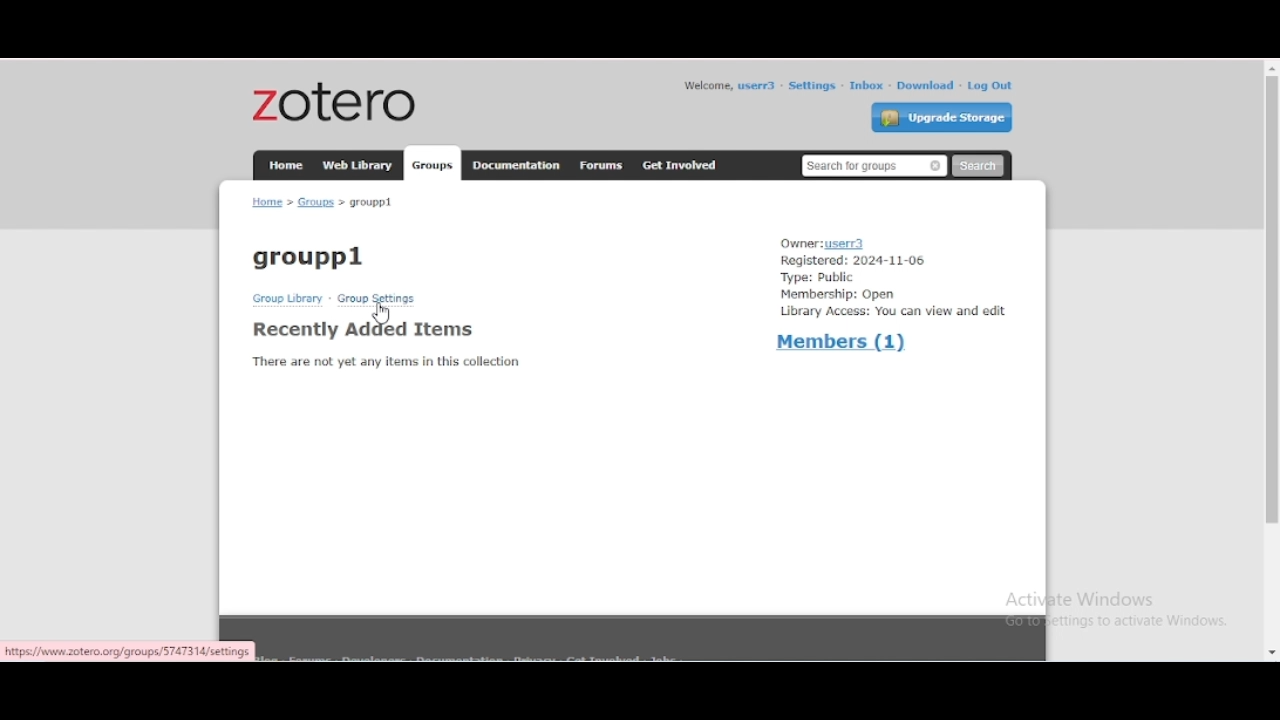 This screenshot has height=720, width=1280. I want to click on documentation, so click(514, 164).